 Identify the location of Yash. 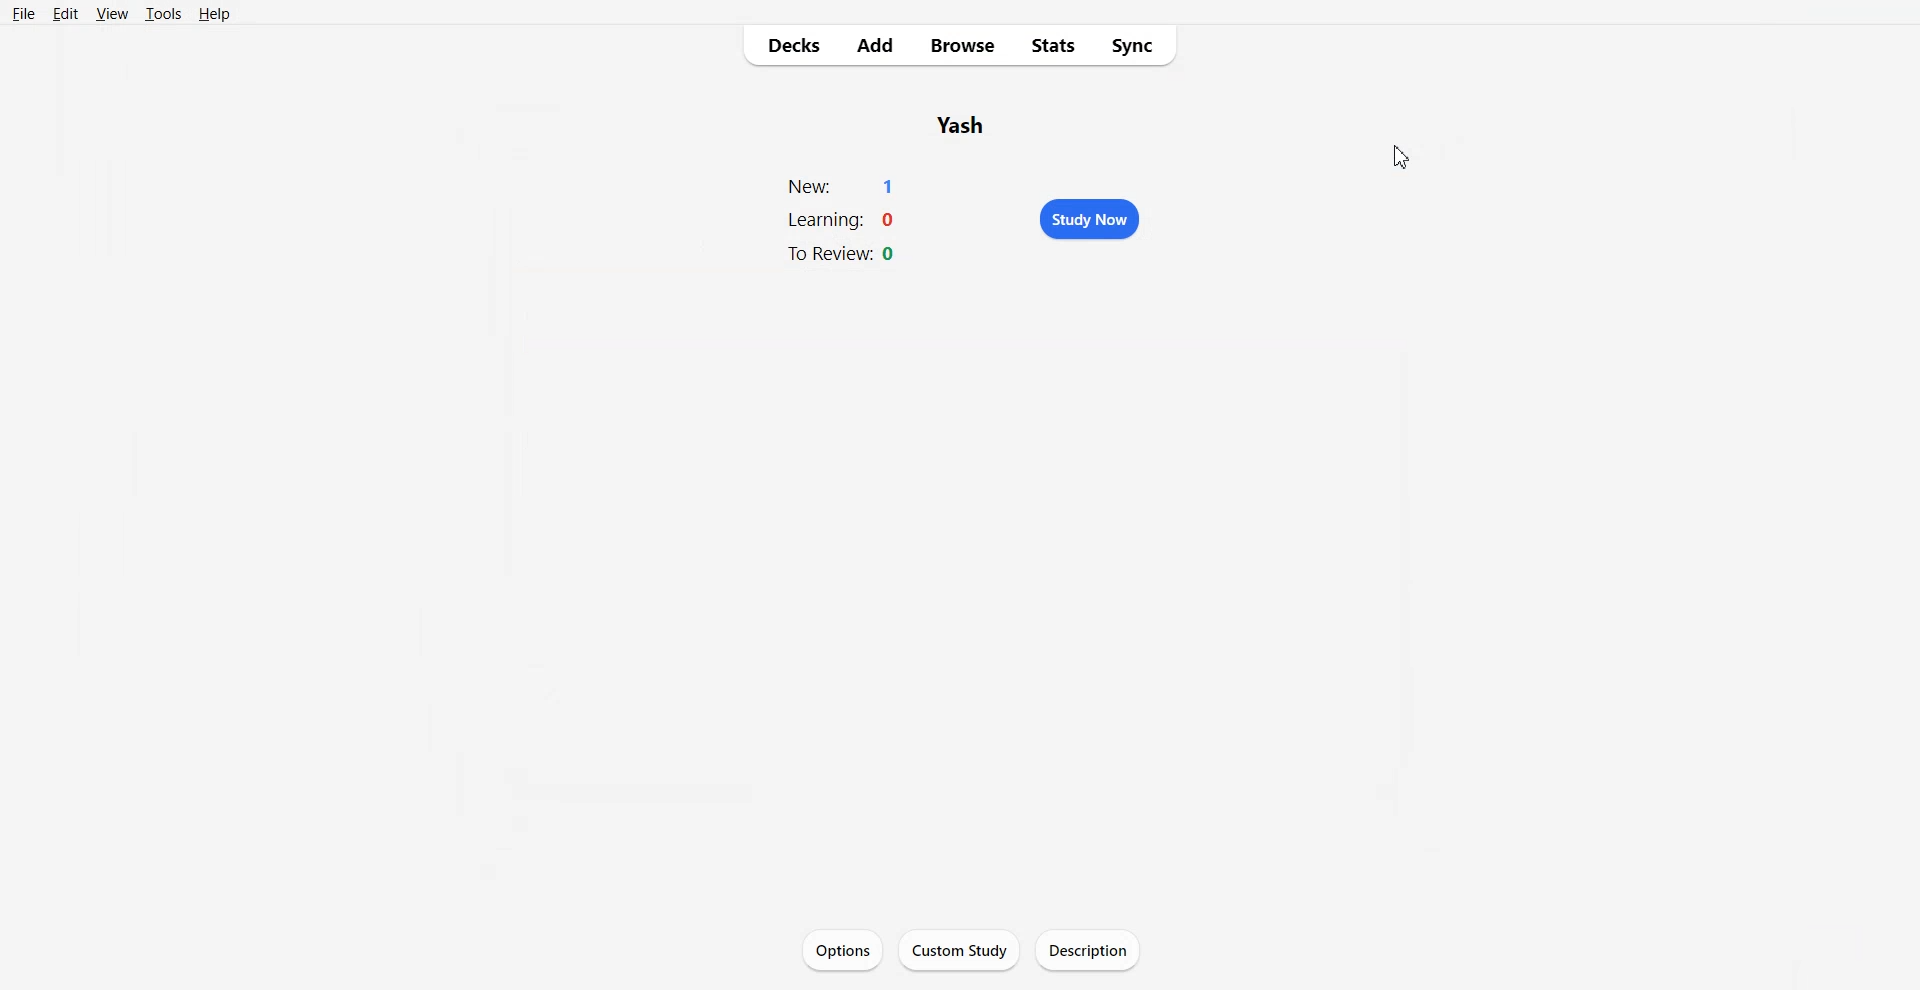
(964, 122).